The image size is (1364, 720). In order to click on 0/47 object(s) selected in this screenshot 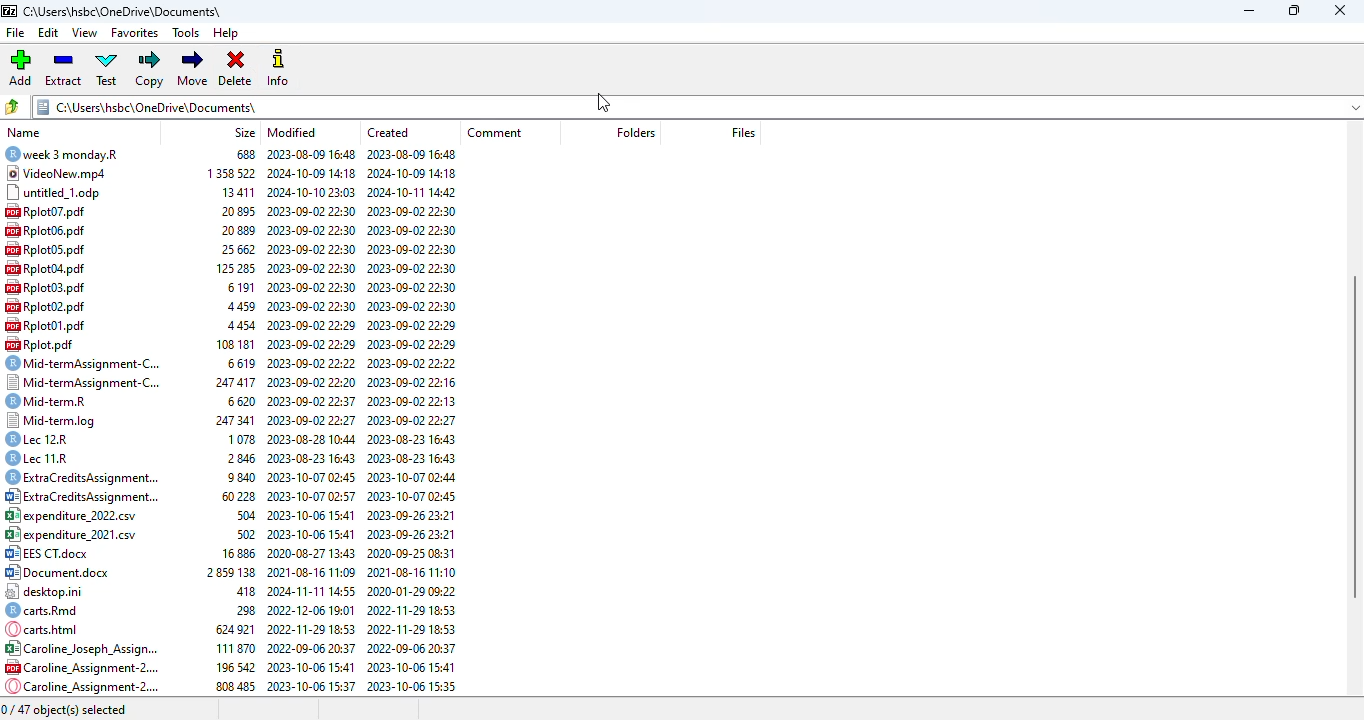, I will do `click(66, 709)`.